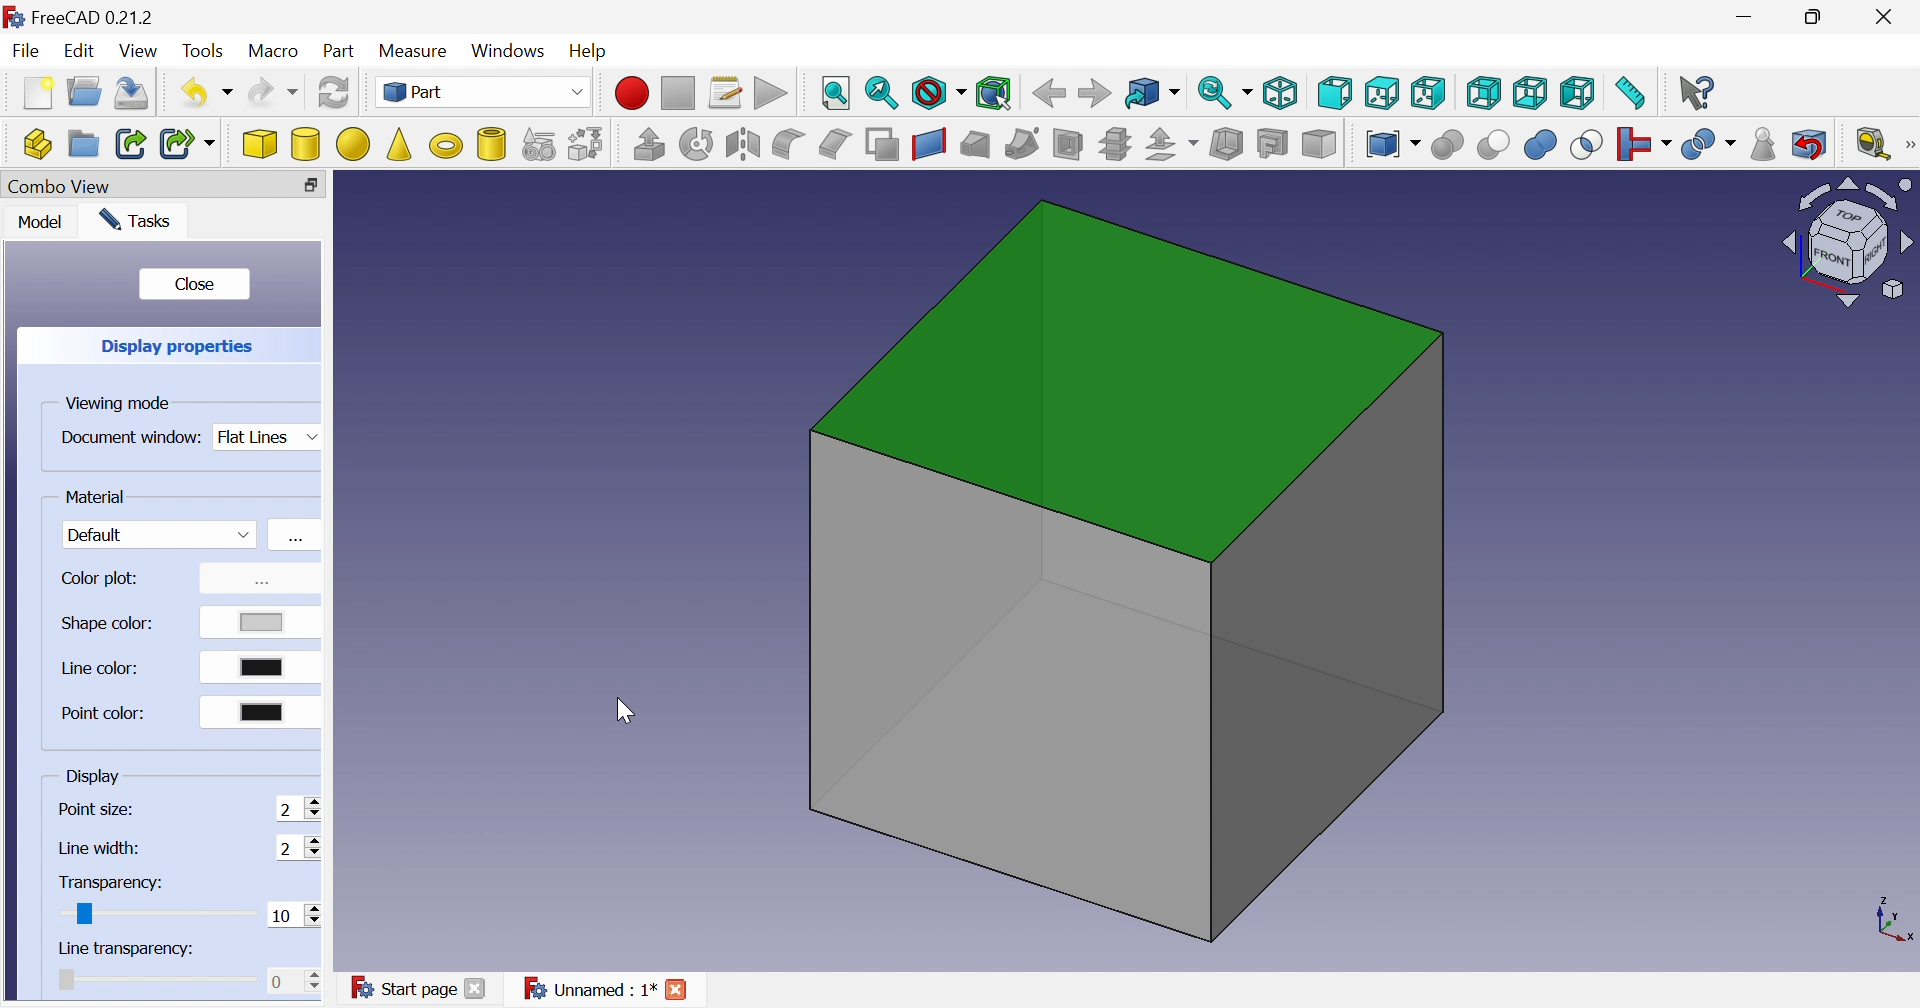  Describe the element at coordinates (771, 92) in the screenshot. I see `Execute macros` at that location.